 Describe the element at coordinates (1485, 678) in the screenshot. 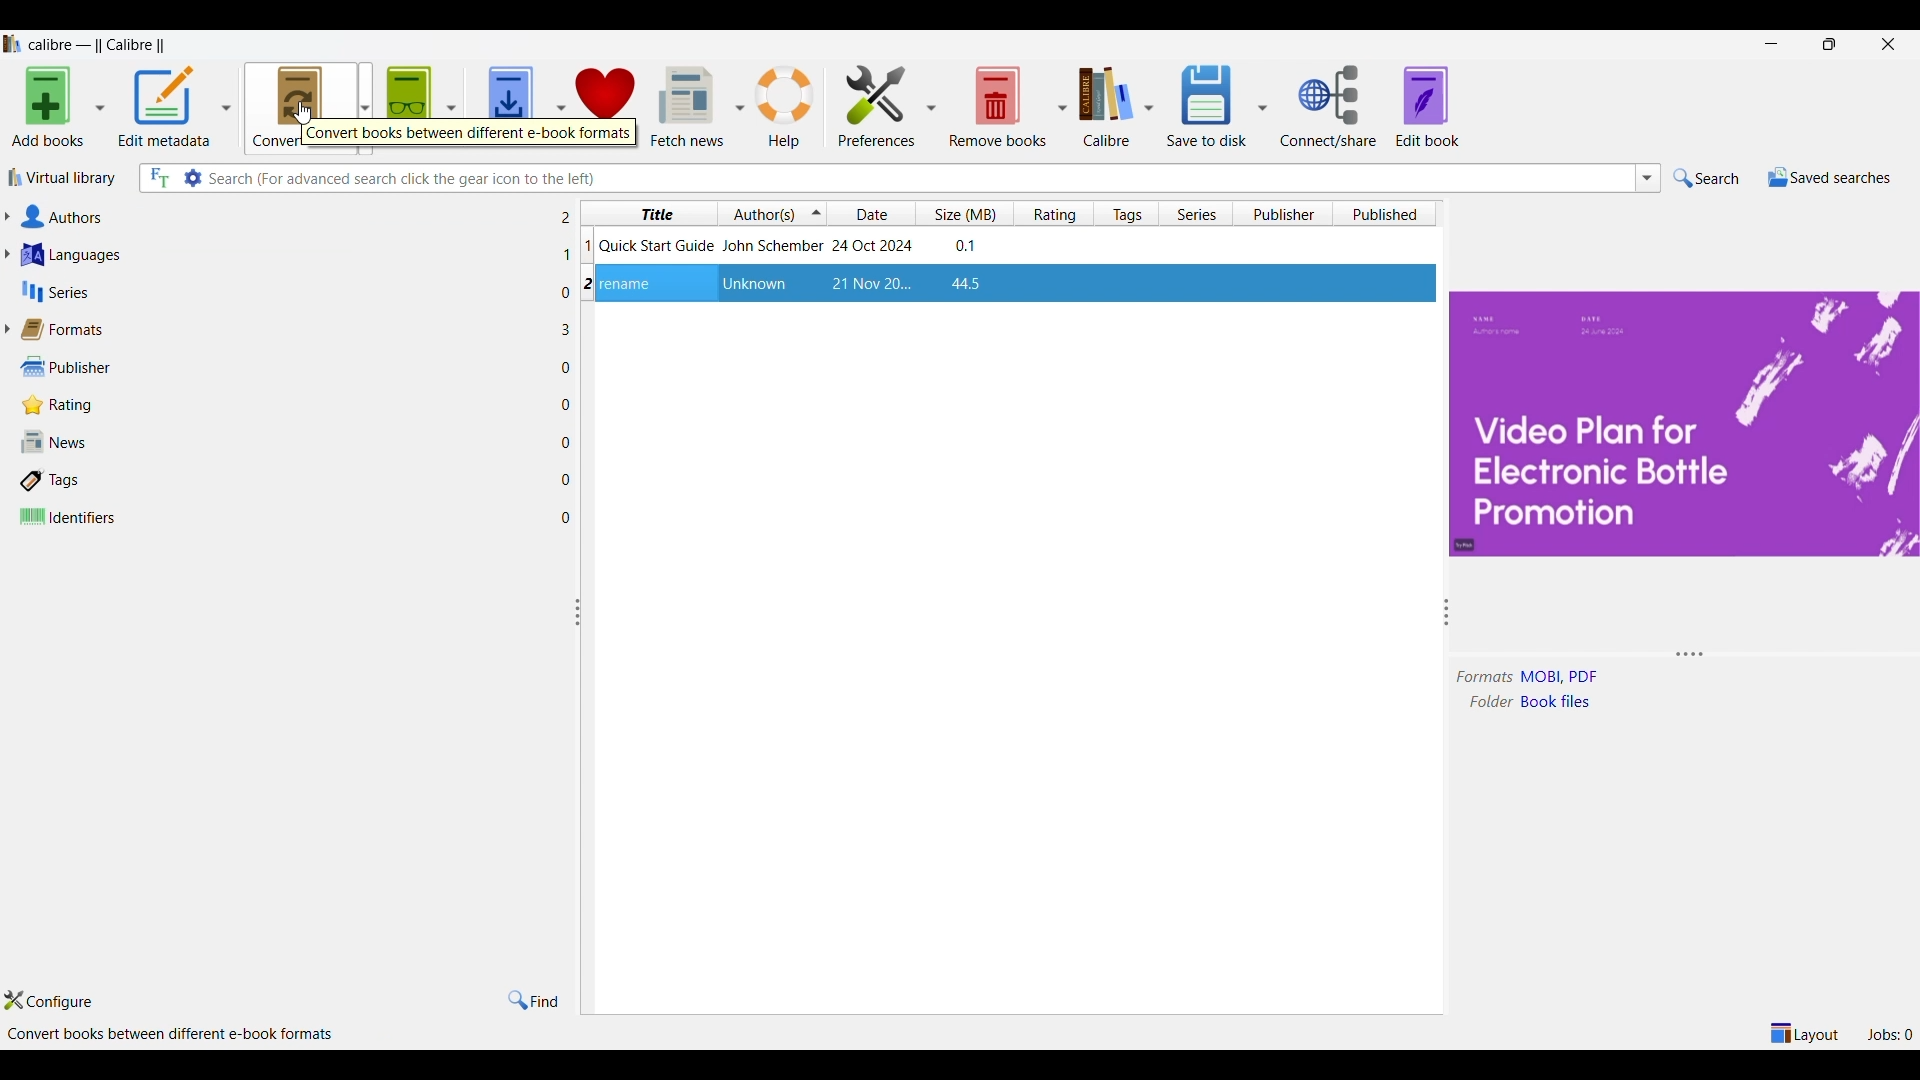

I see `formats` at that location.